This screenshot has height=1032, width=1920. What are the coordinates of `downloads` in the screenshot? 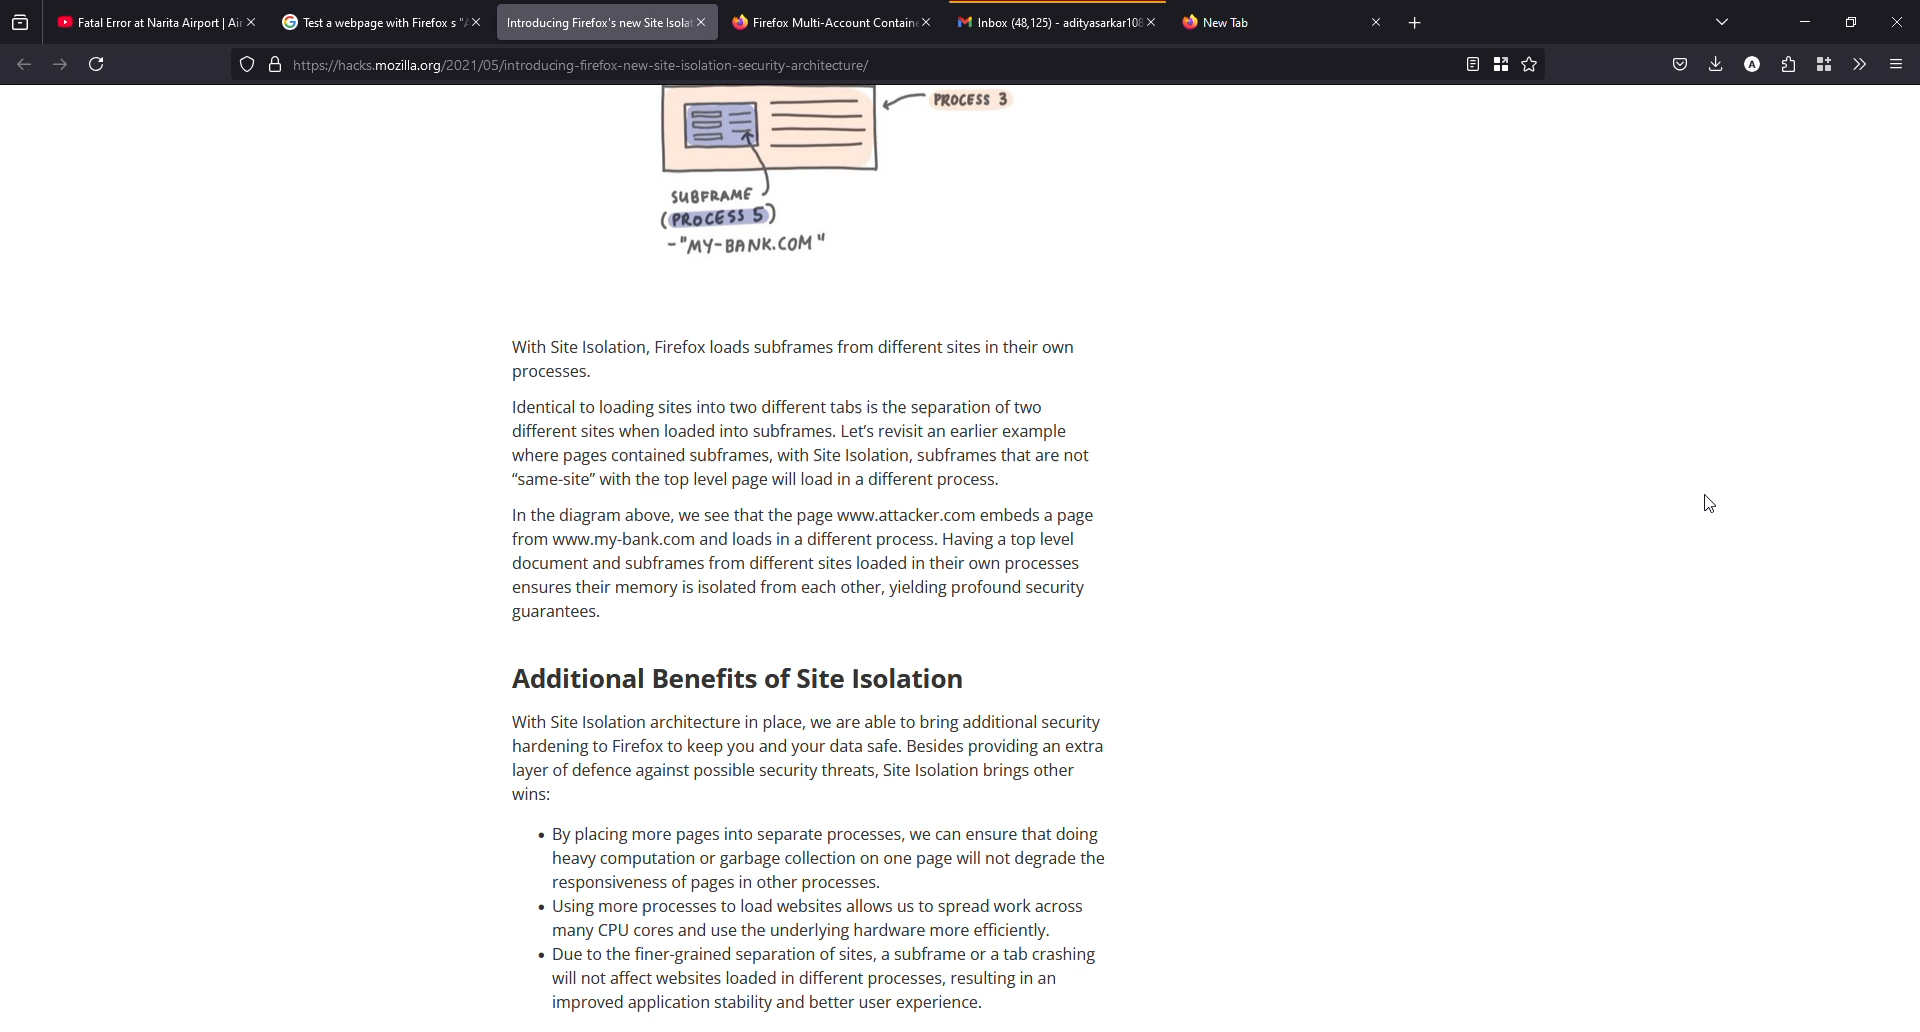 It's located at (1714, 62).